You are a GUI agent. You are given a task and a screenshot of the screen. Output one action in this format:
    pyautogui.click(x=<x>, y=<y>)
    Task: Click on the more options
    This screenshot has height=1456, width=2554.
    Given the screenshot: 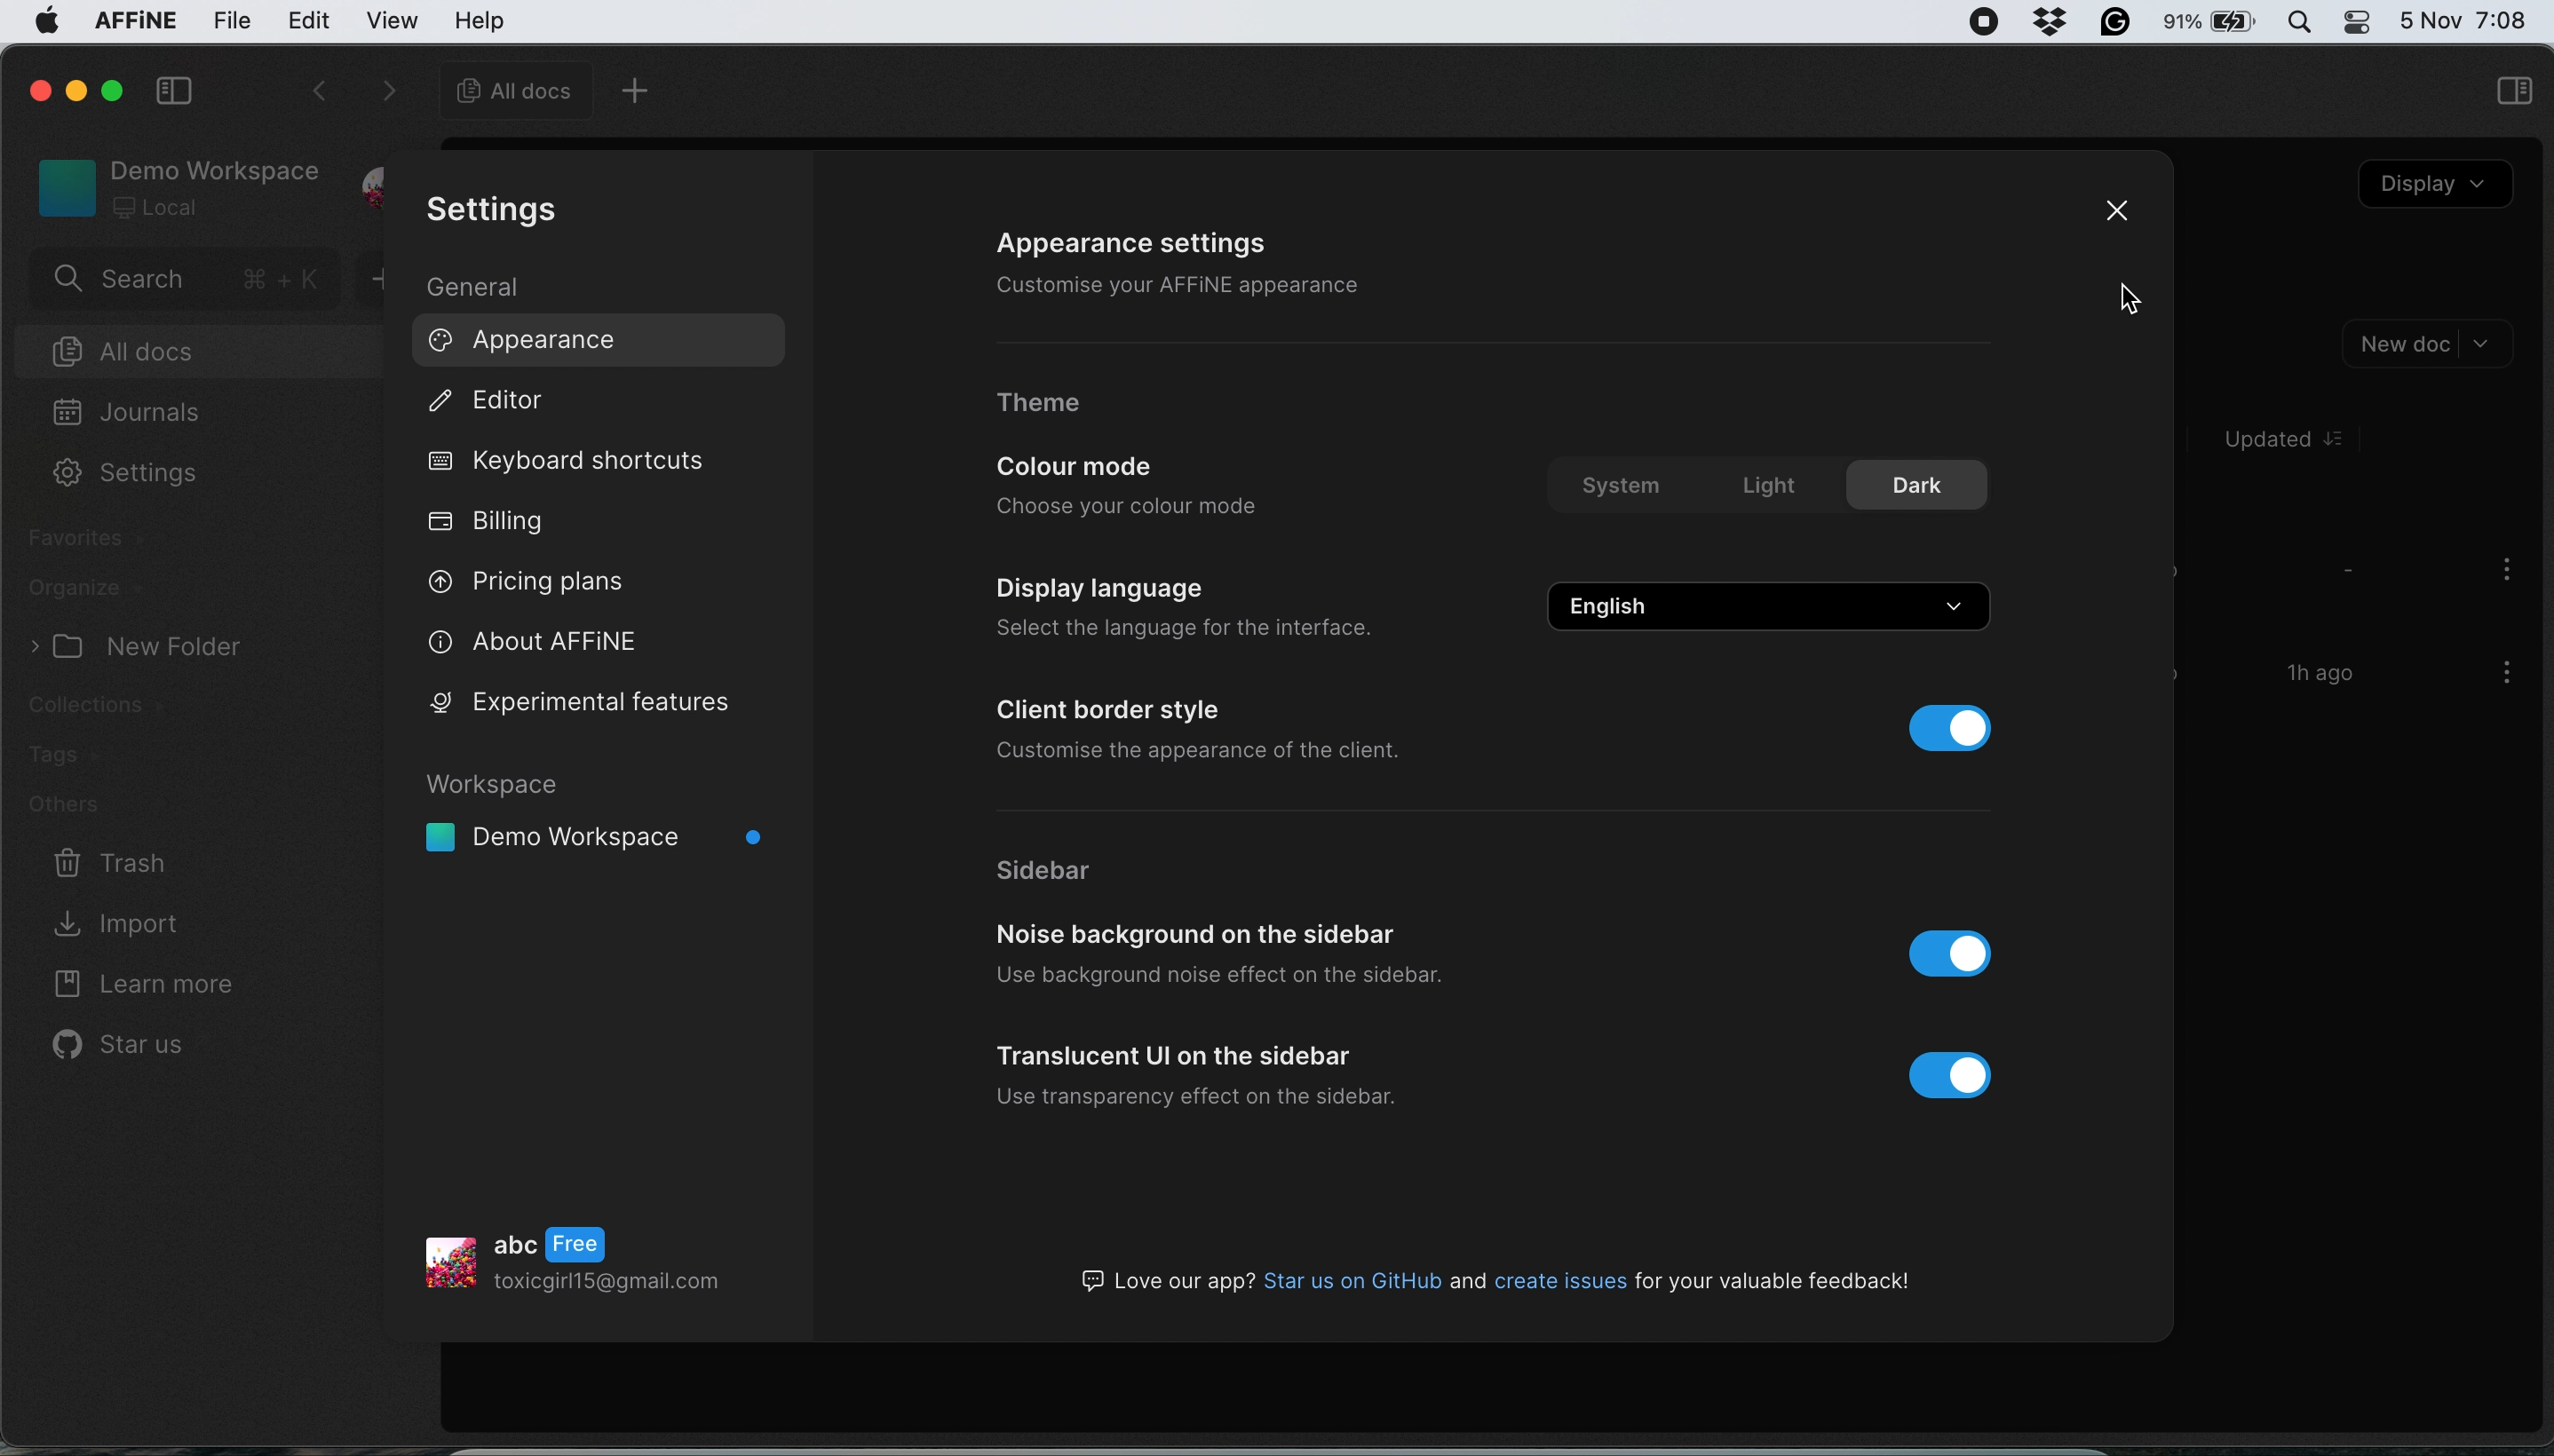 What is the action you would take?
    pyautogui.click(x=2508, y=575)
    